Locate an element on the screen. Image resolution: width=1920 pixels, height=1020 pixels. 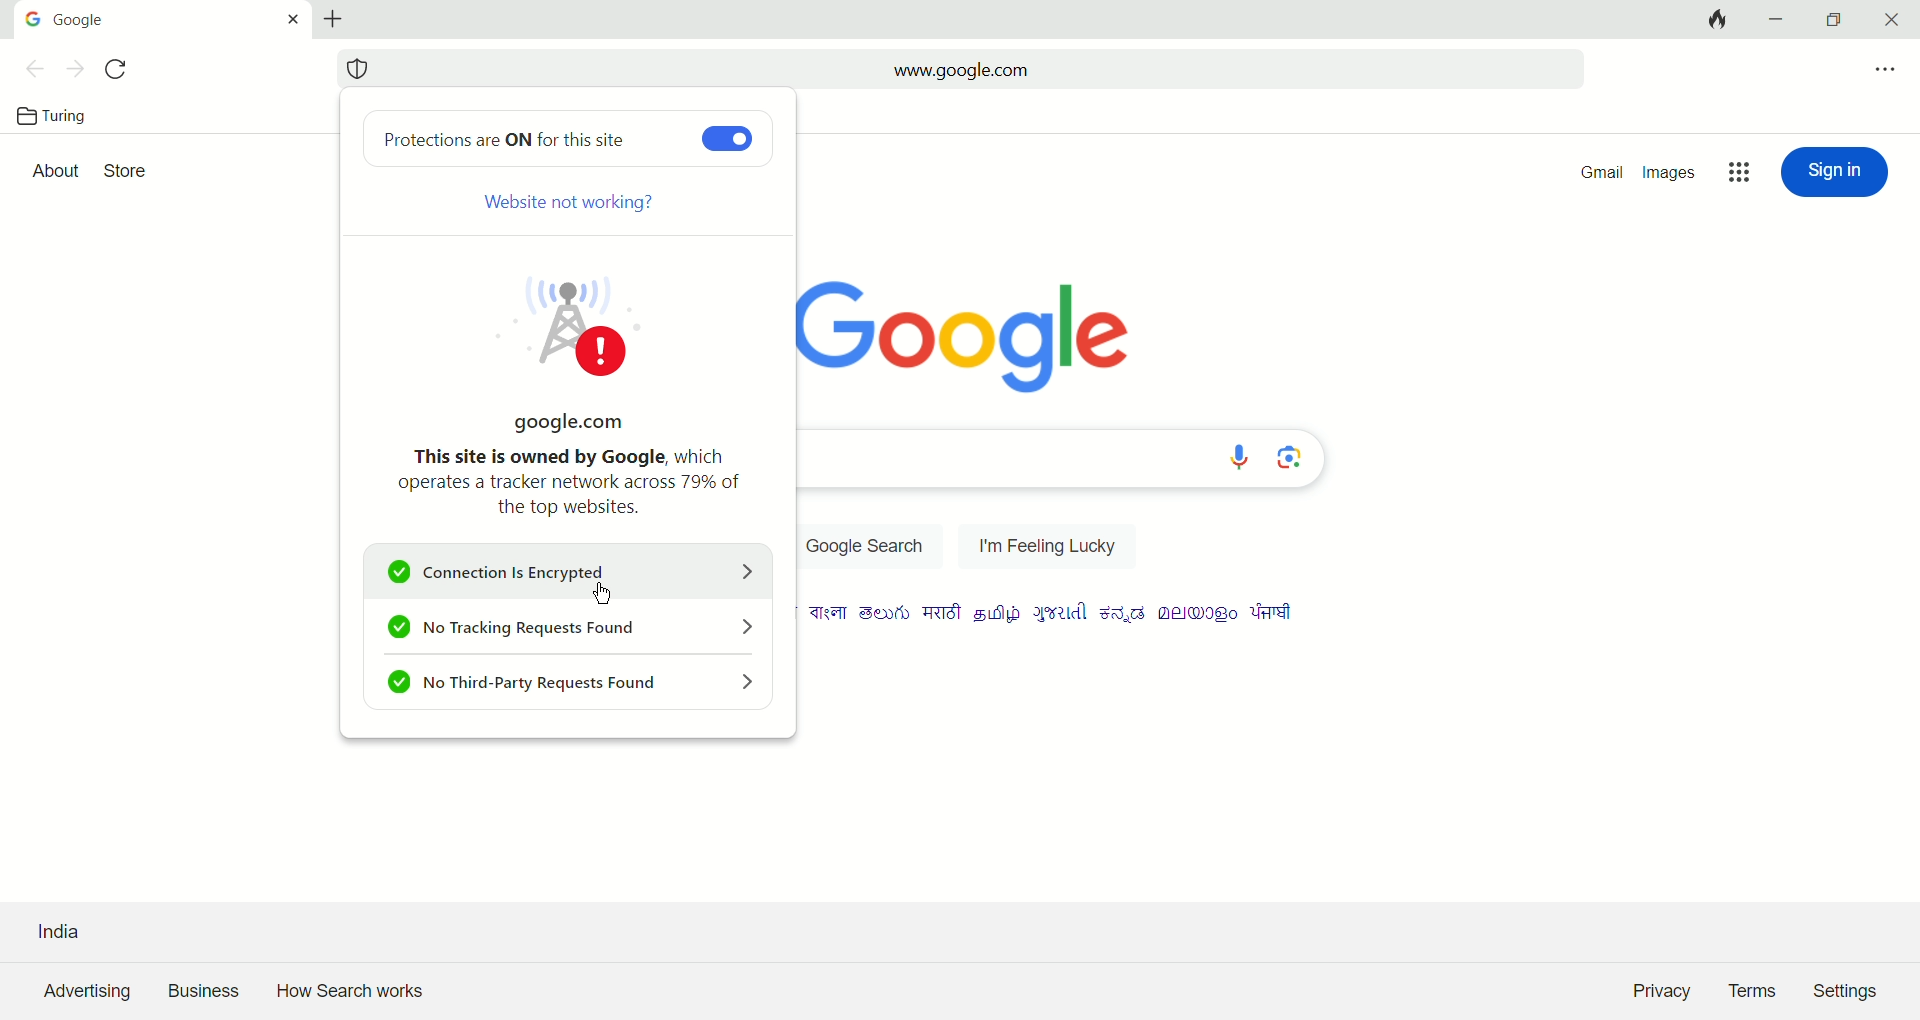
language is located at coordinates (1201, 613).